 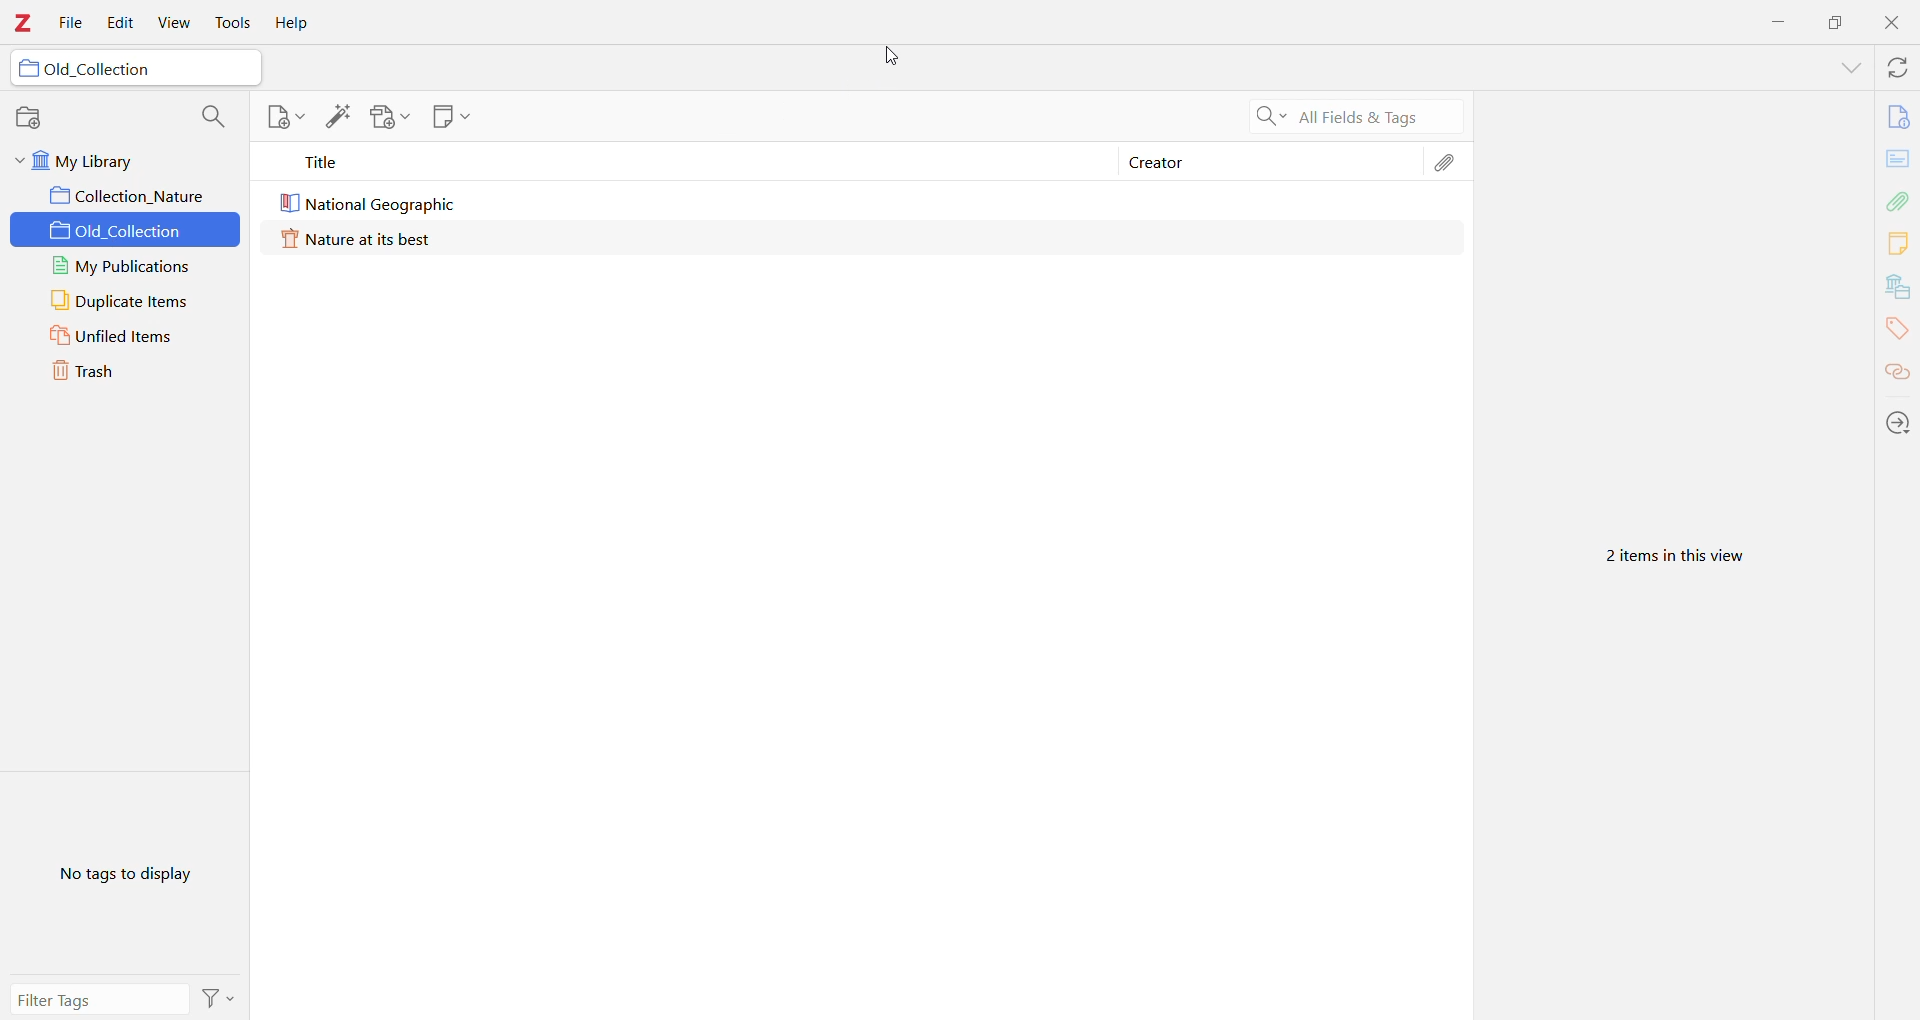 What do you see at coordinates (1781, 20) in the screenshot?
I see `Minimize` at bounding box center [1781, 20].